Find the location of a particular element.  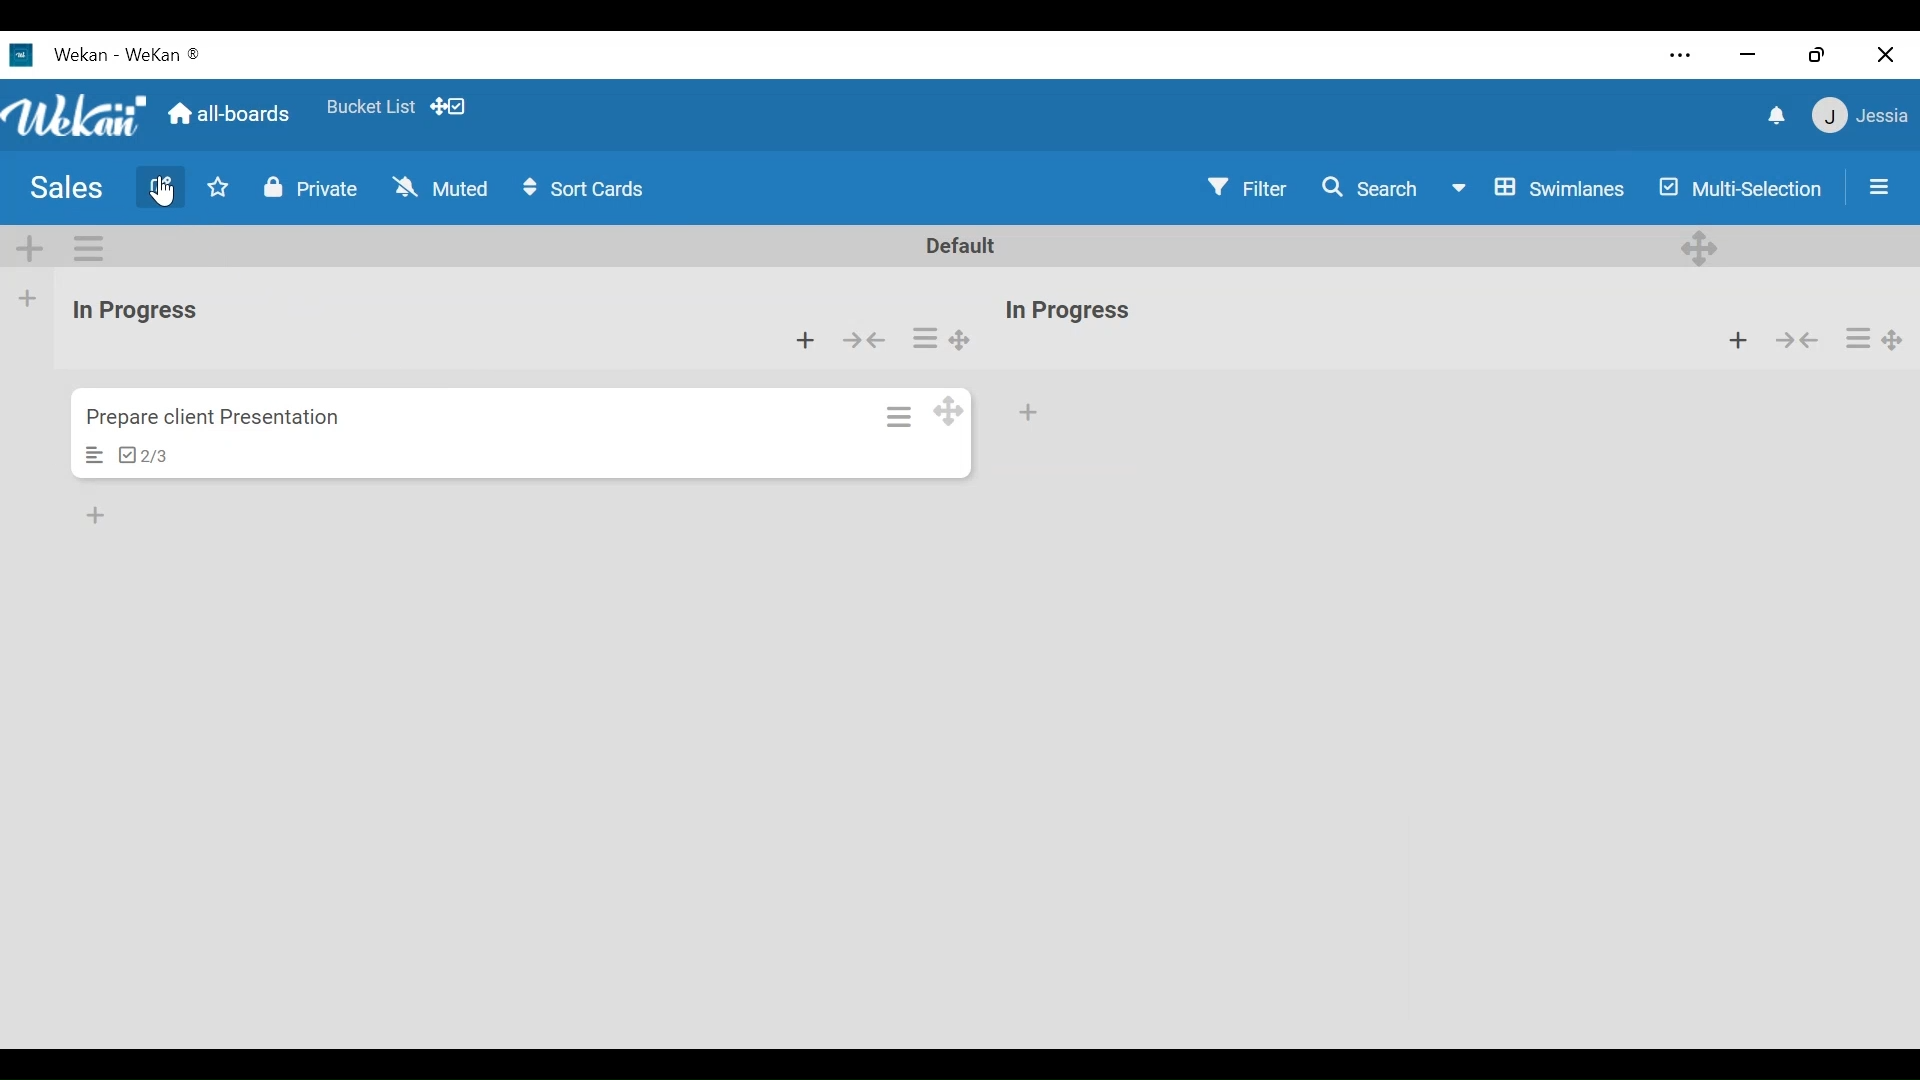

List Title is located at coordinates (137, 310).